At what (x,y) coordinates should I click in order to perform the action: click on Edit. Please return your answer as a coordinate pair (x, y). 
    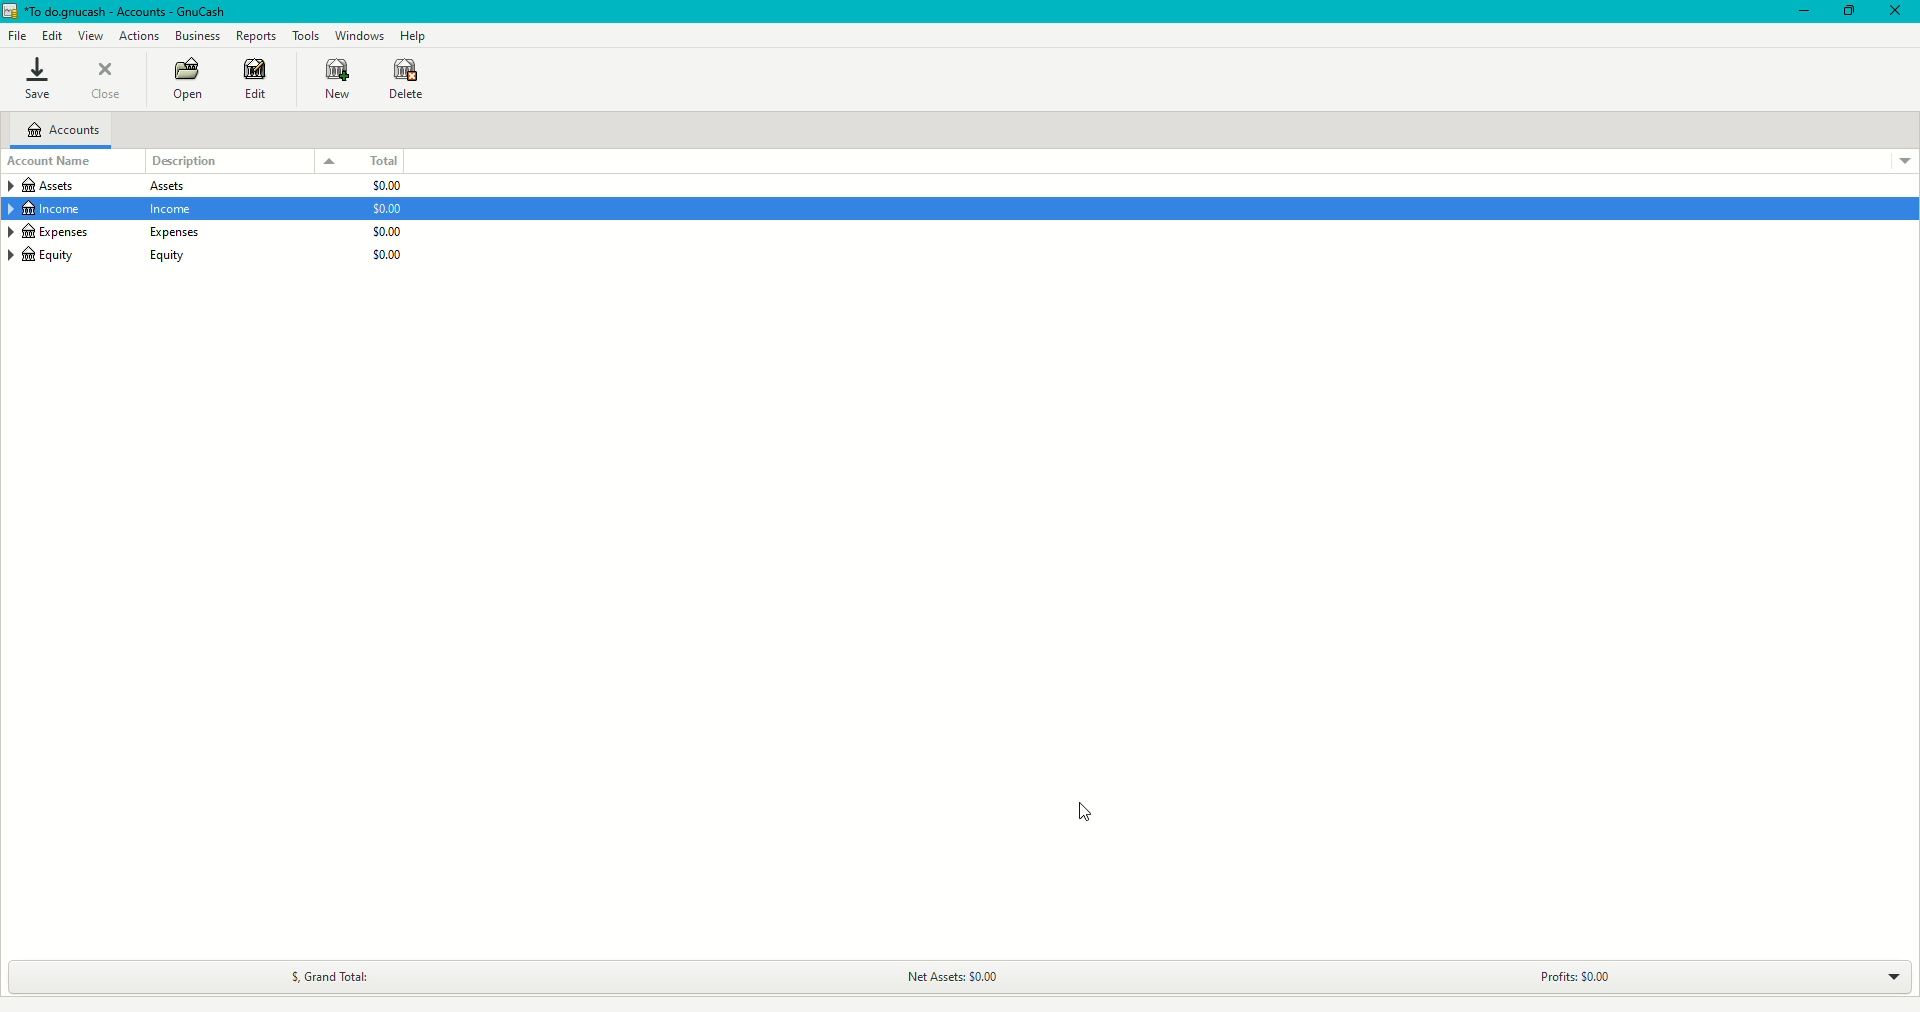
    Looking at the image, I should click on (50, 34).